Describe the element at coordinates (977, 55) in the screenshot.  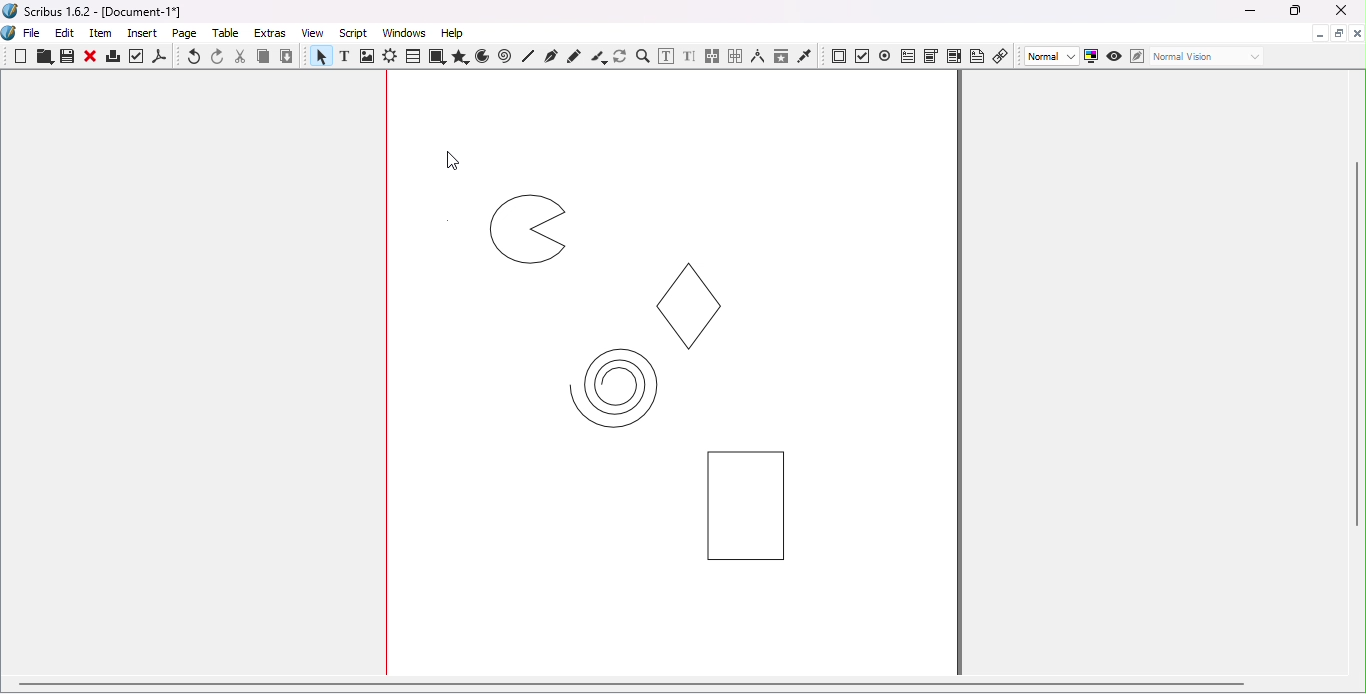
I see `Text annotation` at that location.